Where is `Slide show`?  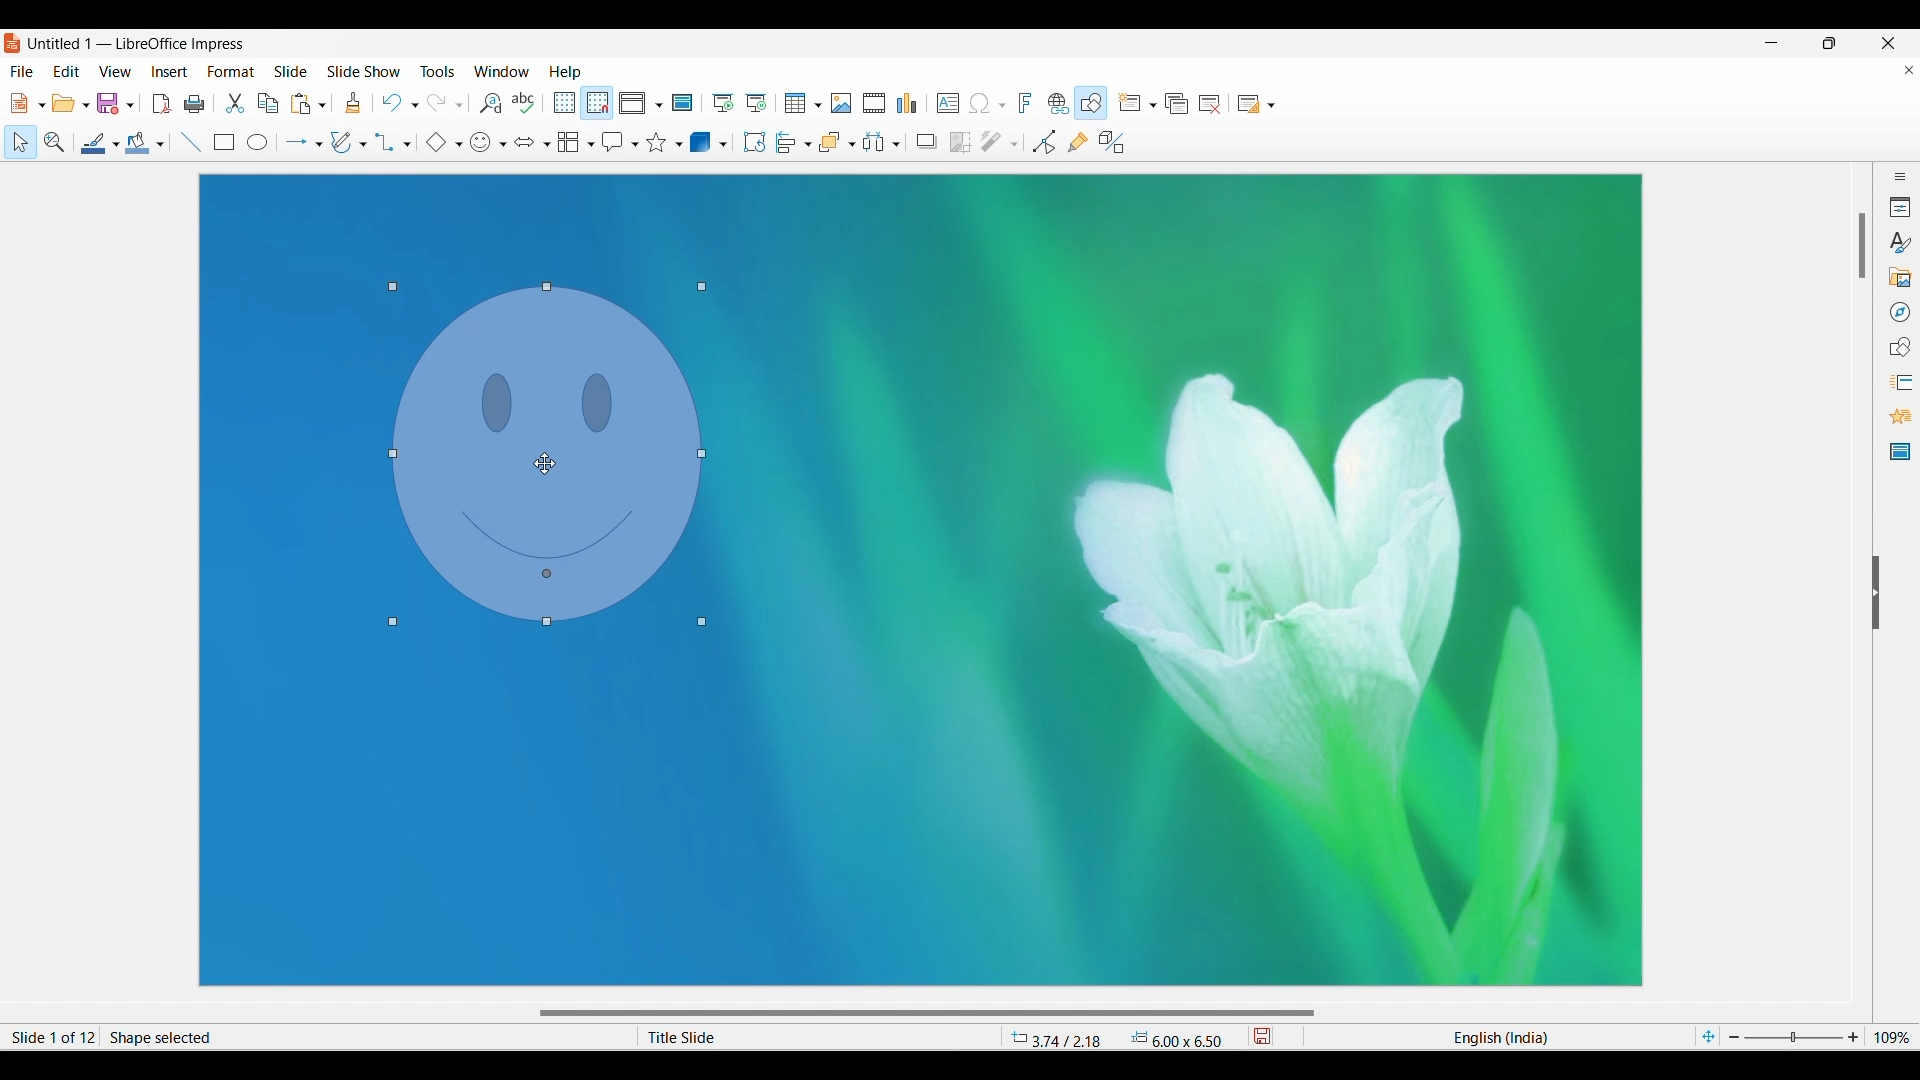 Slide show is located at coordinates (363, 70).